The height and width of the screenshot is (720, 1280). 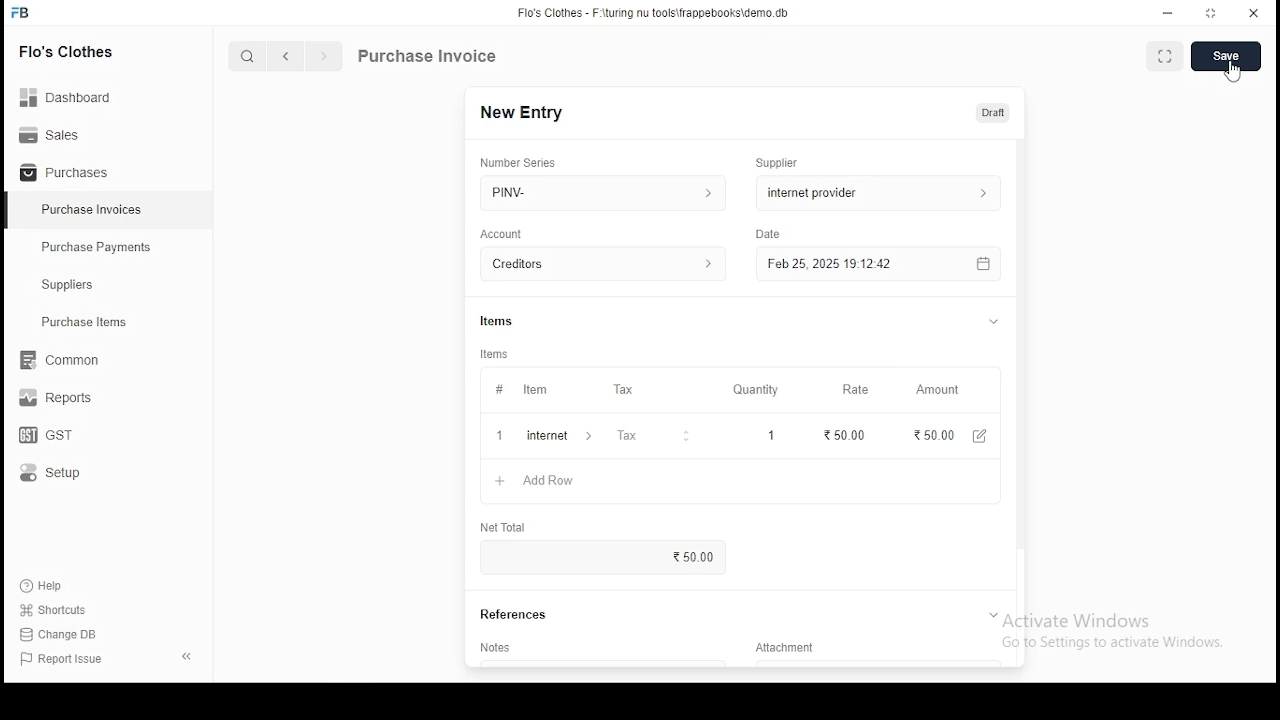 I want to click on Change DB, so click(x=65, y=635).